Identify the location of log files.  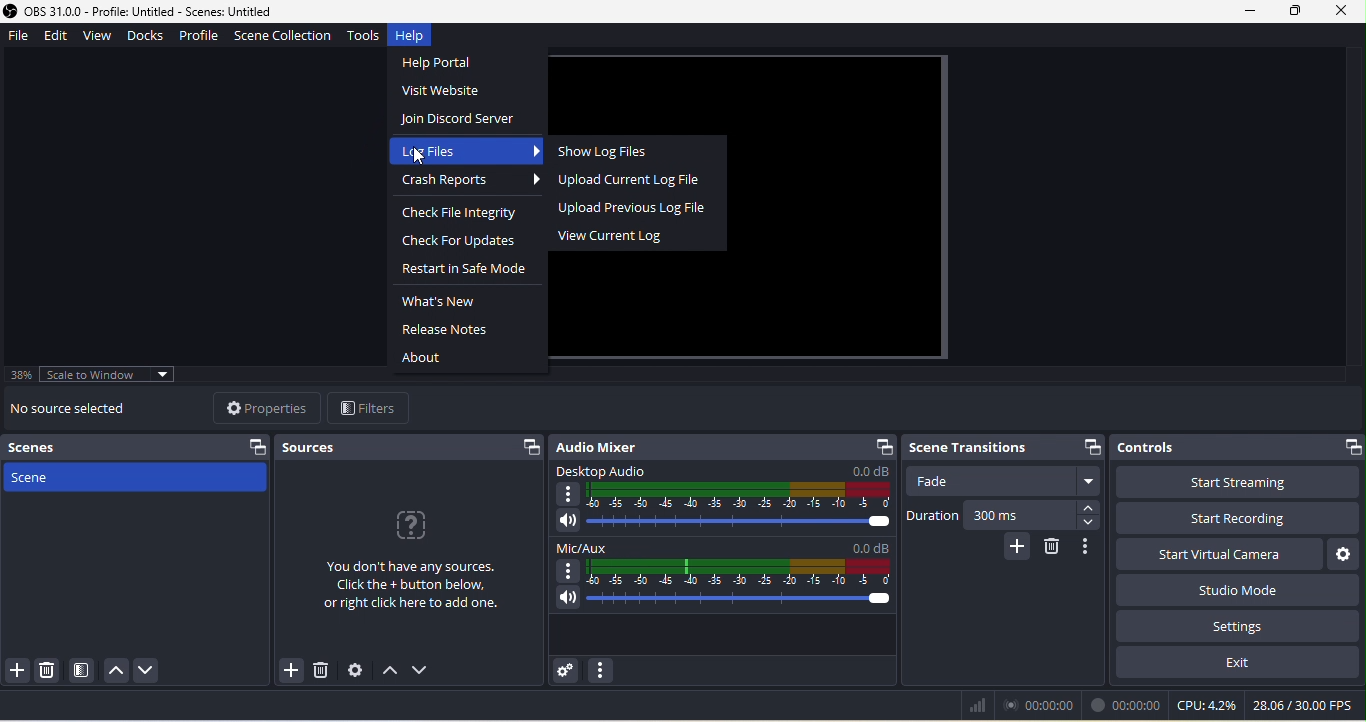
(466, 151).